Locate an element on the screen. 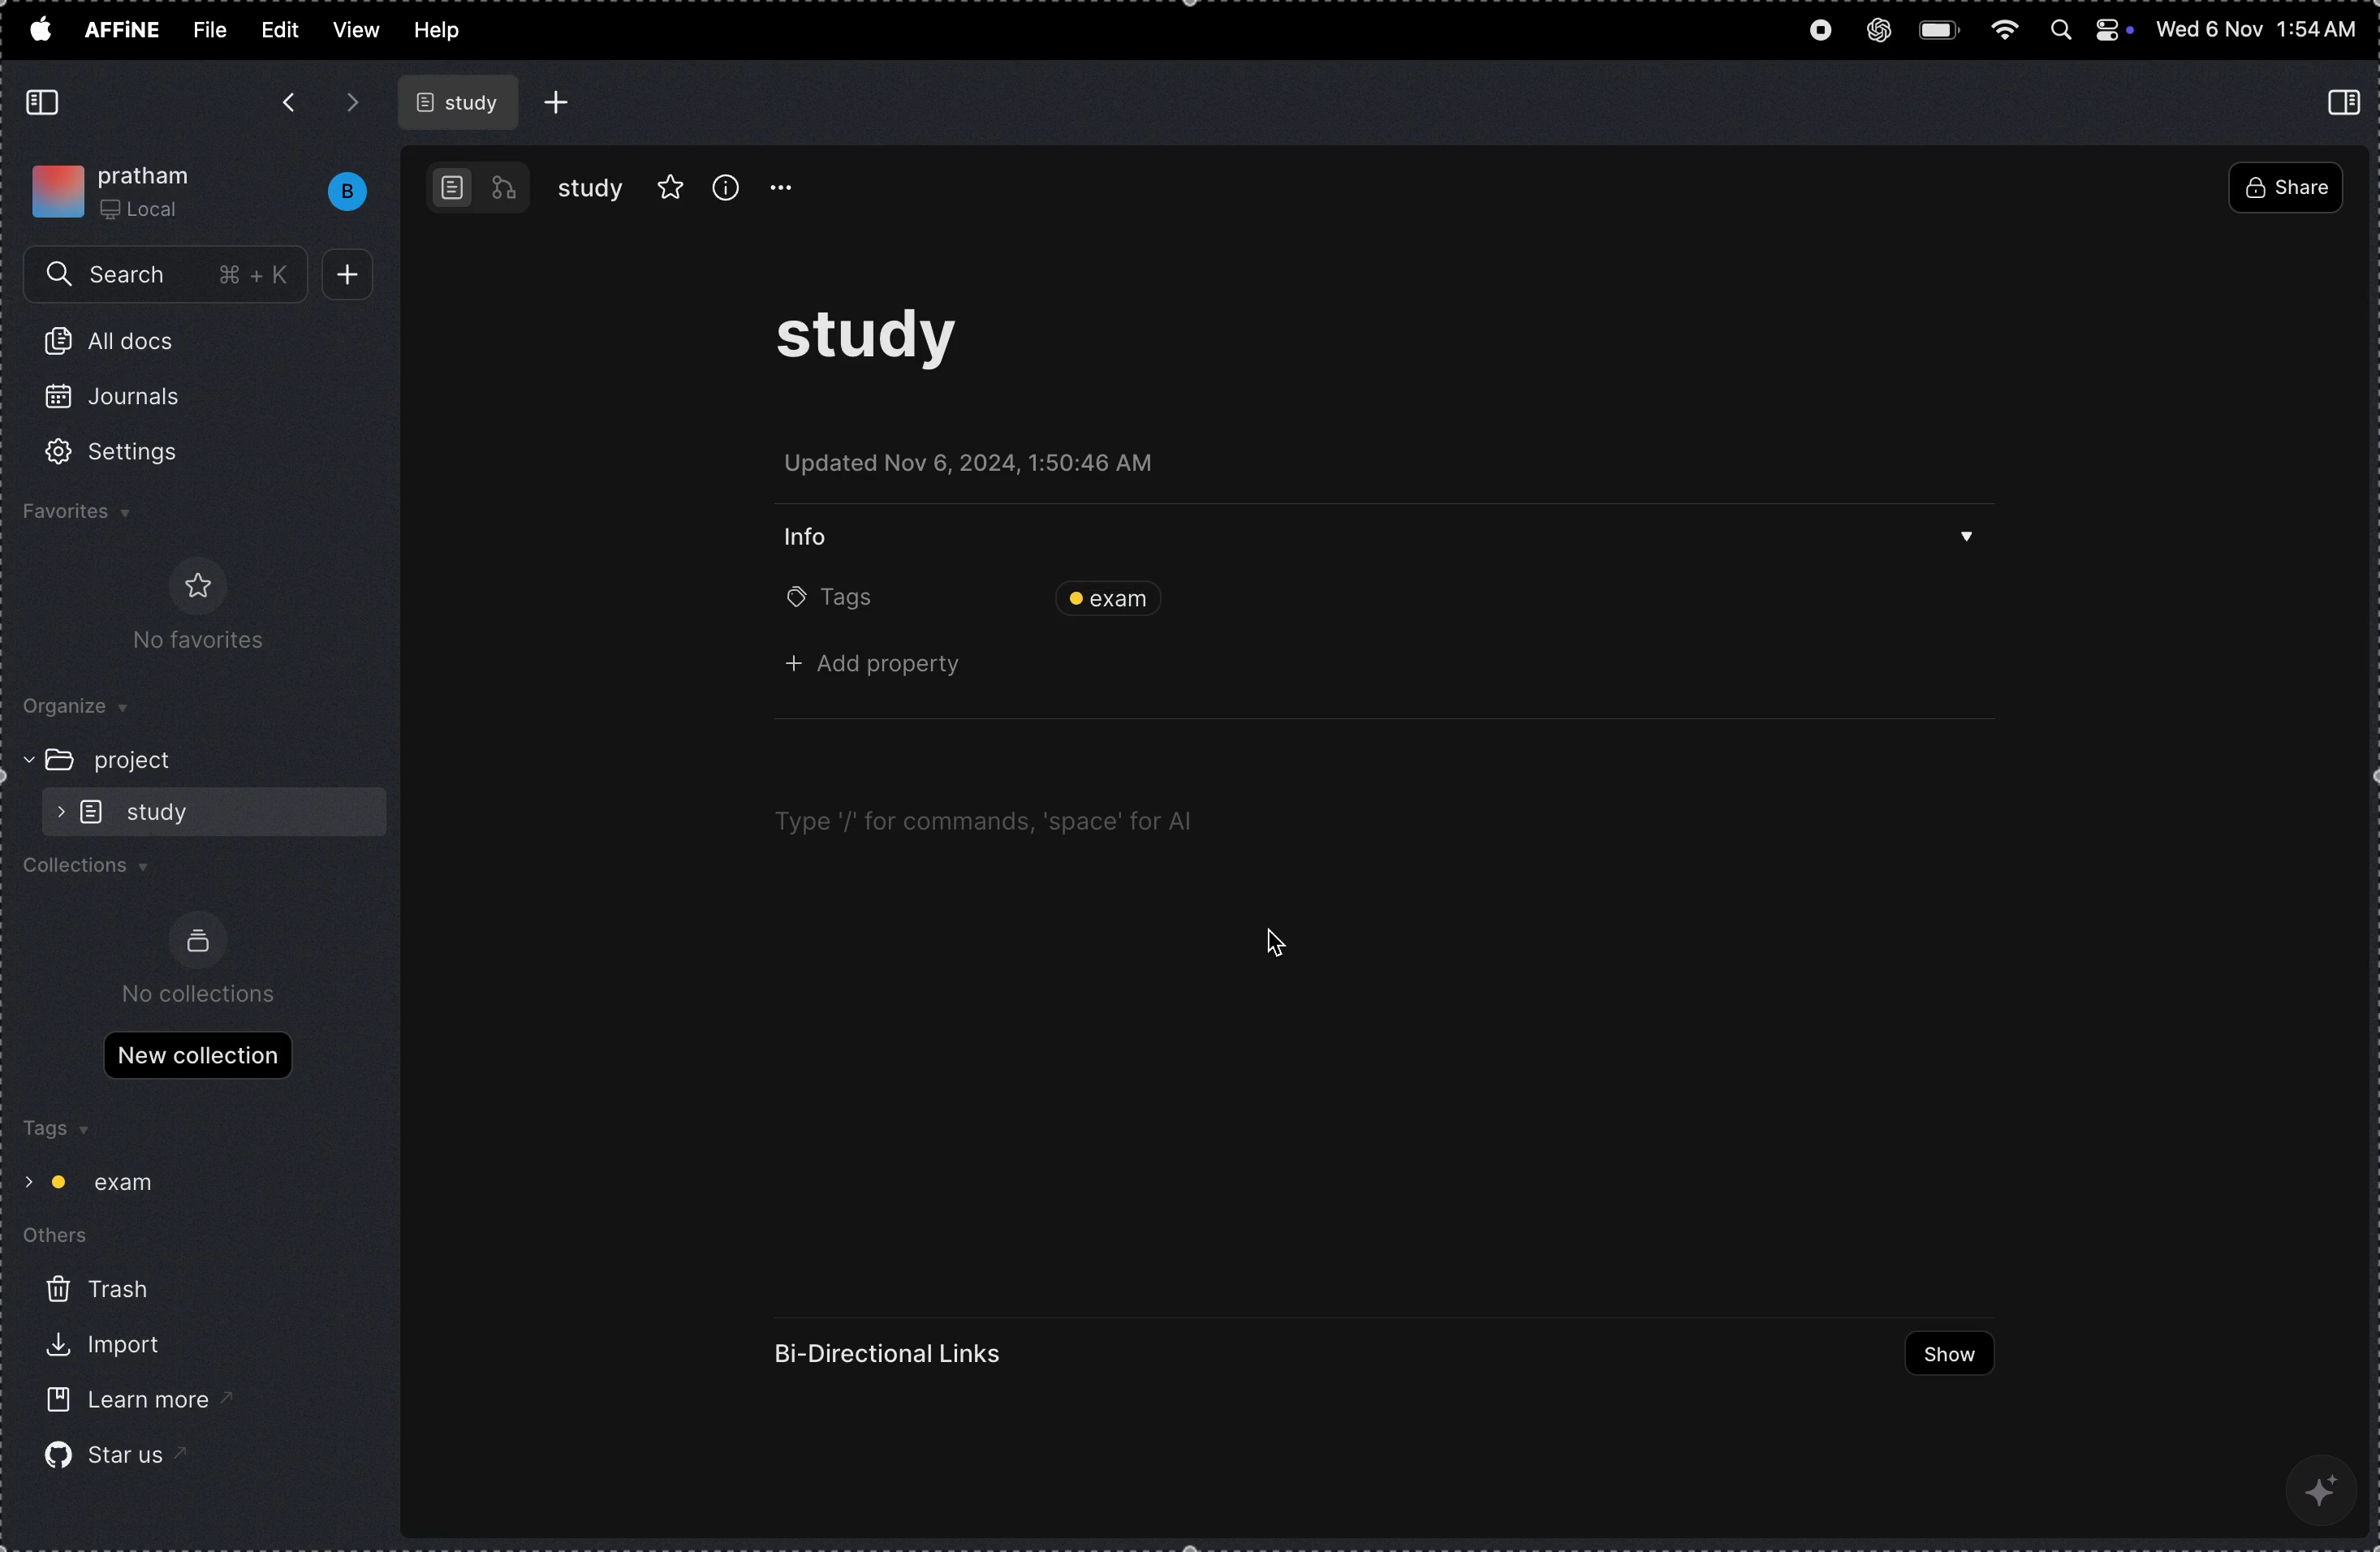 The height and width of the screenshot is (1552, 2380). help is located at coordinates (447, 32).